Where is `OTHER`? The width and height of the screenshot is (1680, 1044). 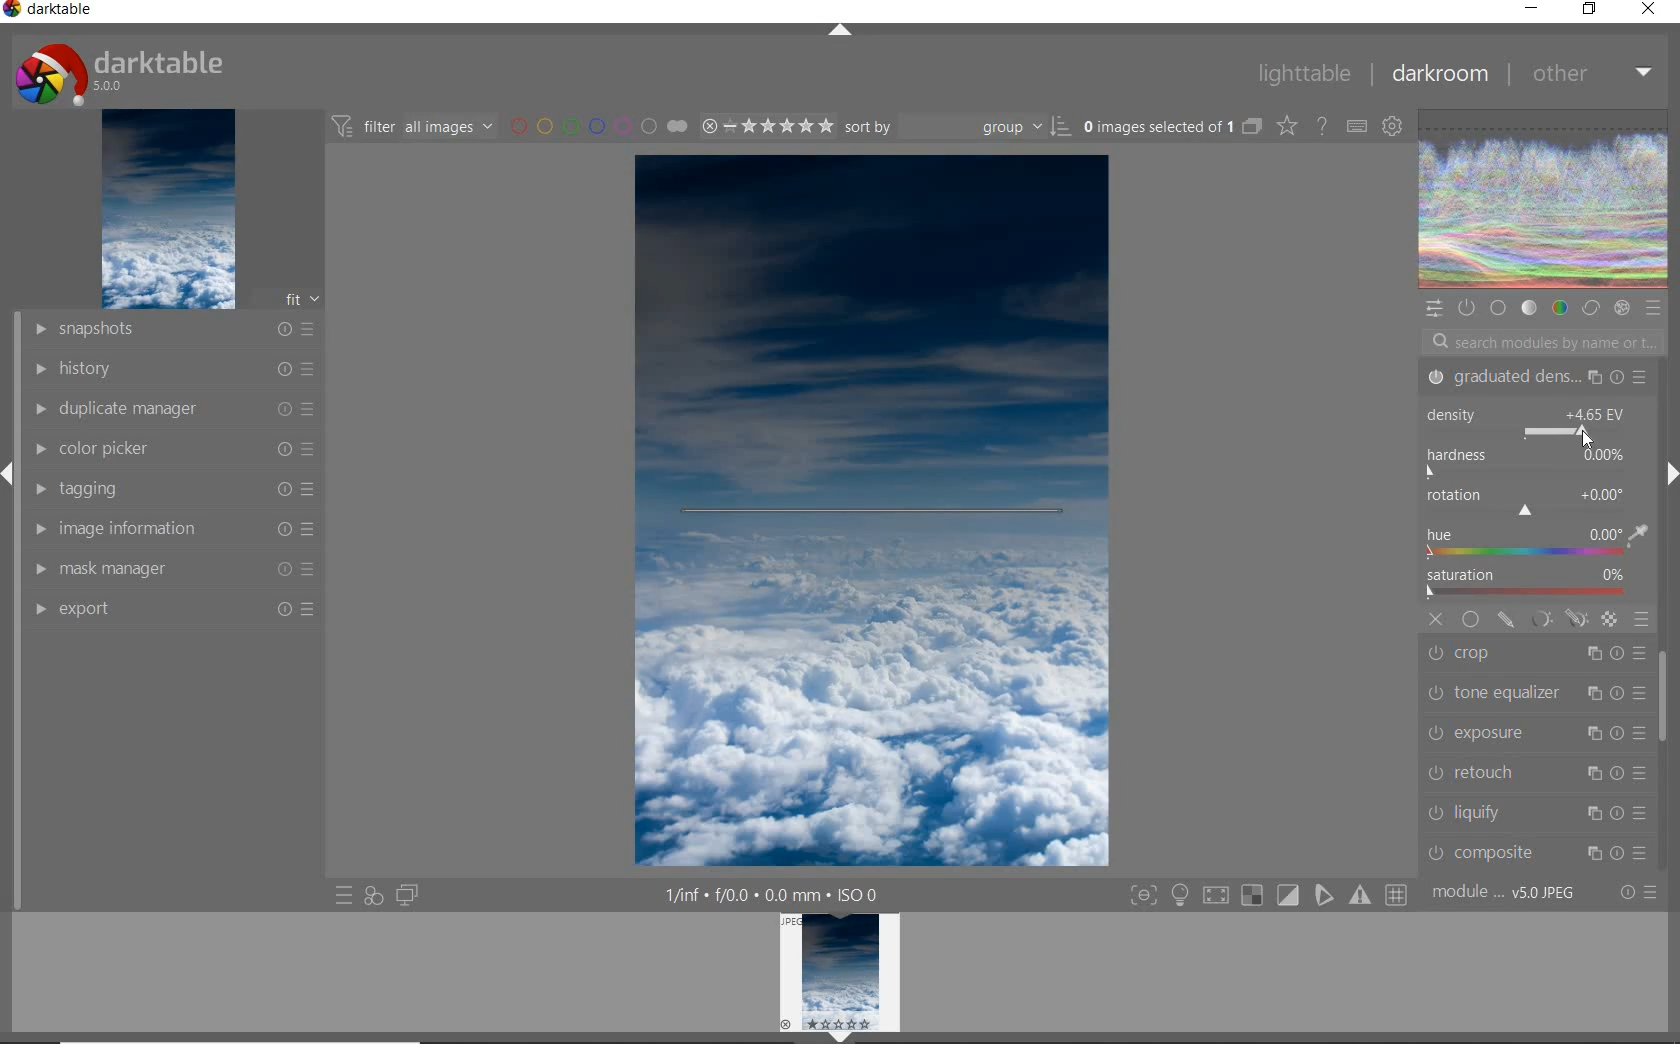 OTHER is located at coordinates (1589, 76).